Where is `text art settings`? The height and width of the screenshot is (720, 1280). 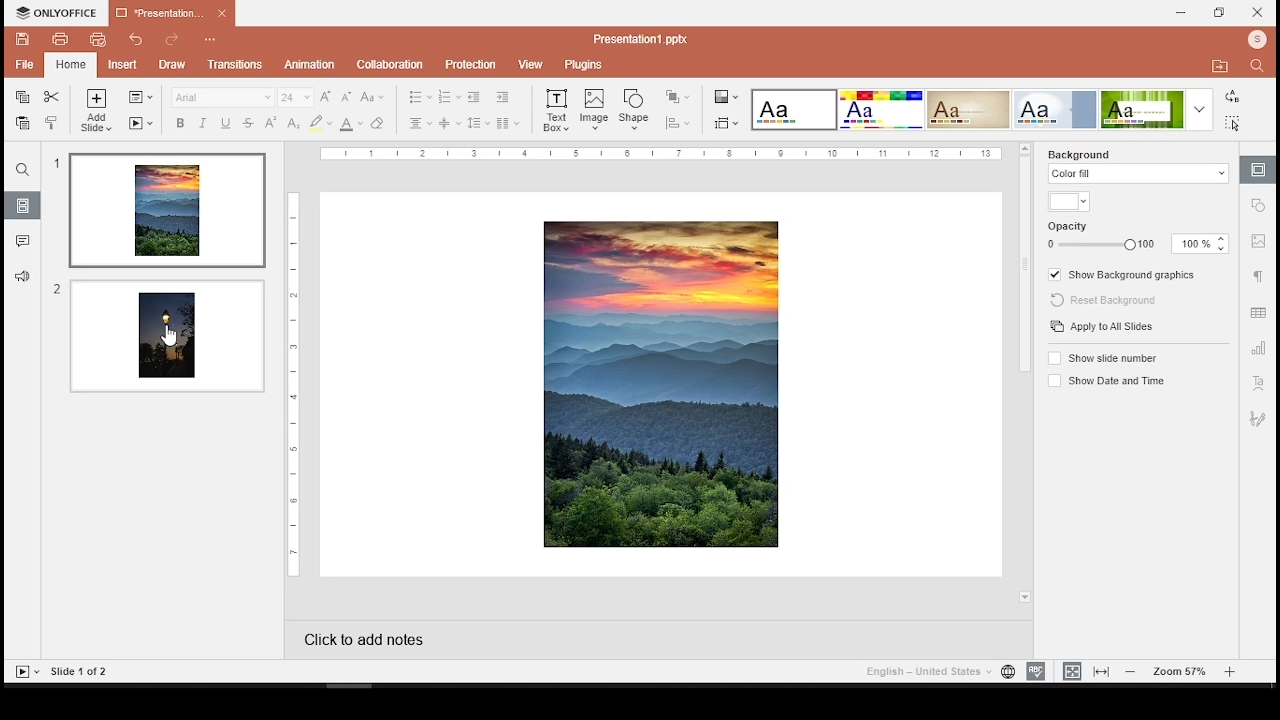 text art settings is located at coordinates (1259, 383).